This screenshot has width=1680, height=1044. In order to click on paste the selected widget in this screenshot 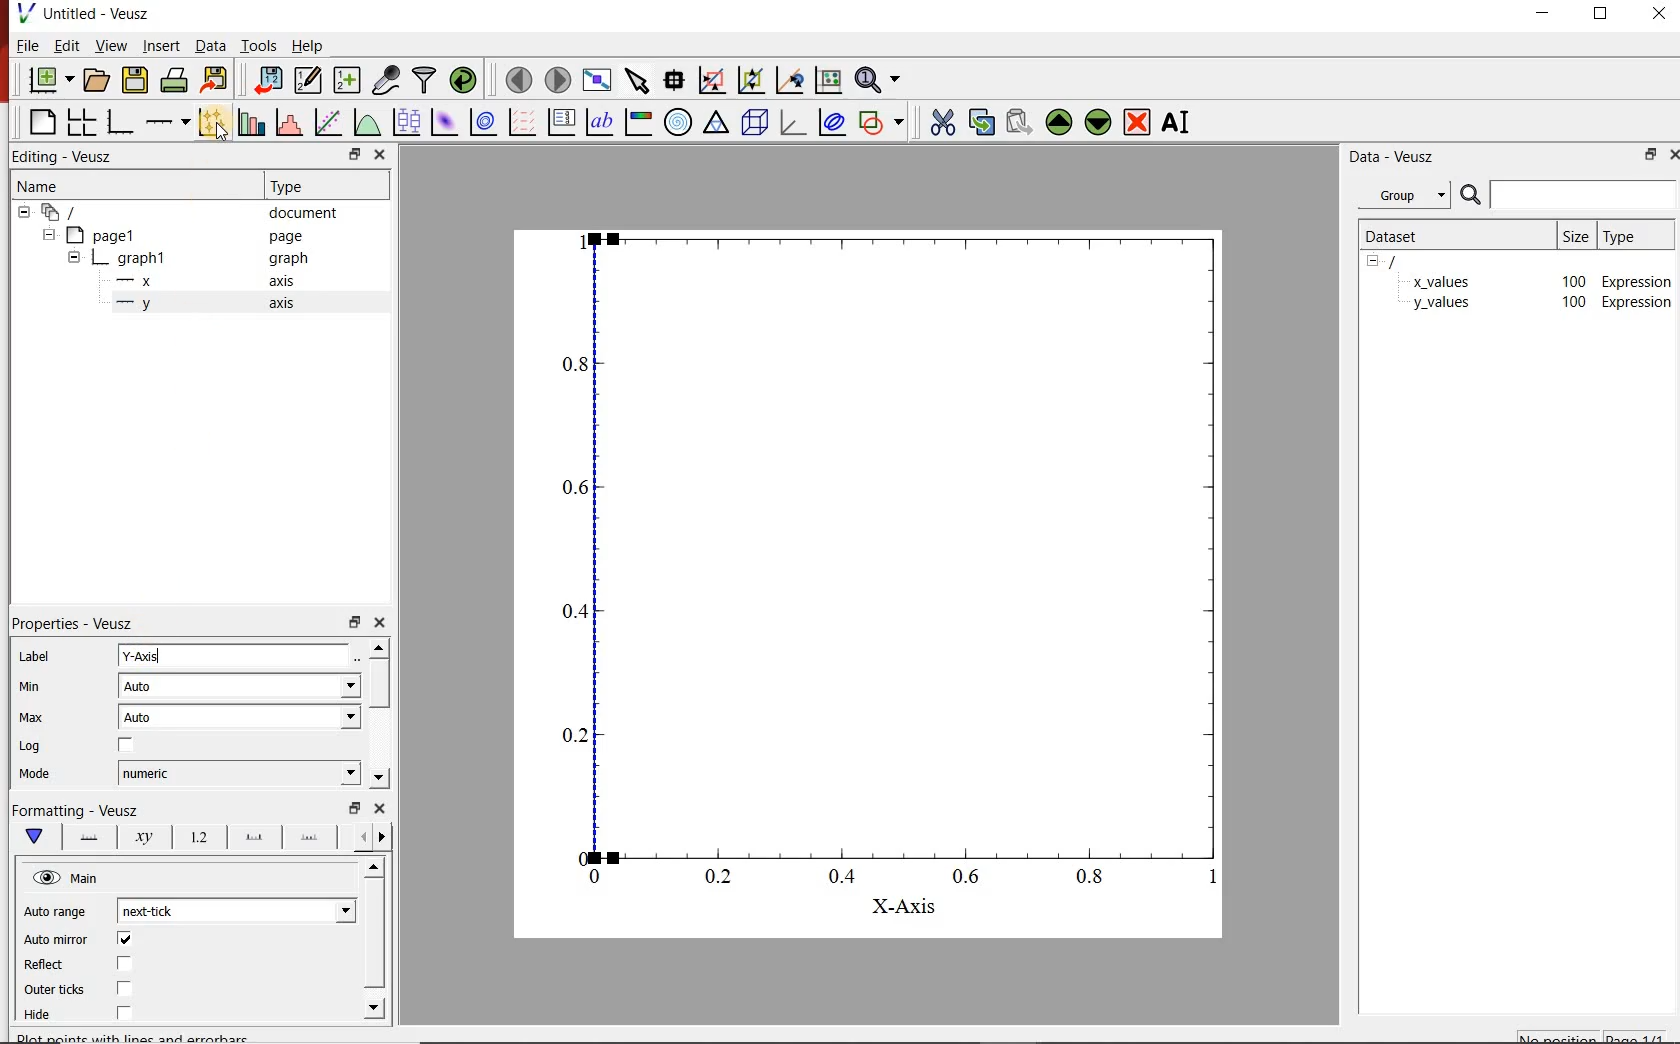, I will do `click(1016, 125)`.